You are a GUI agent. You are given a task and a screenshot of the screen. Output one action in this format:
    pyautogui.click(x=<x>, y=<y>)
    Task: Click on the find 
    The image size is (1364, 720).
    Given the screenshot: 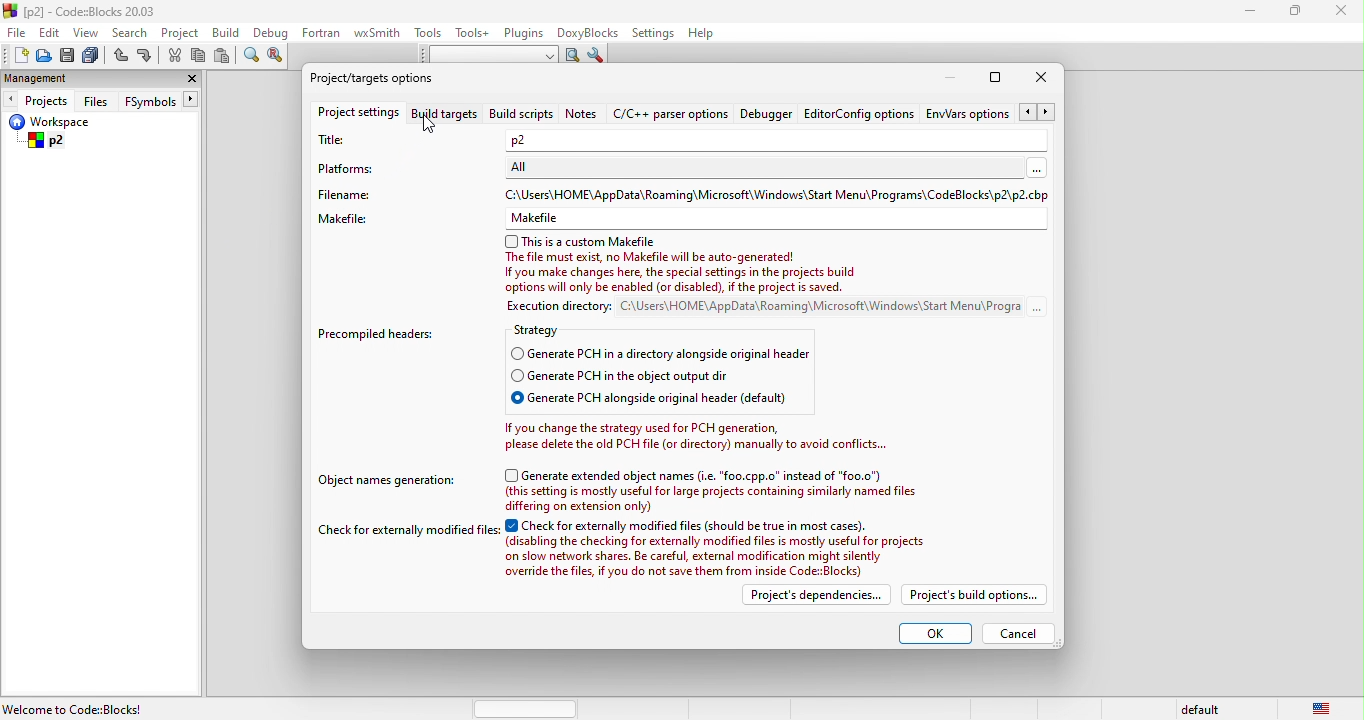 What is the action you would take?
    pyautogui.click(x=249, y=57)
    